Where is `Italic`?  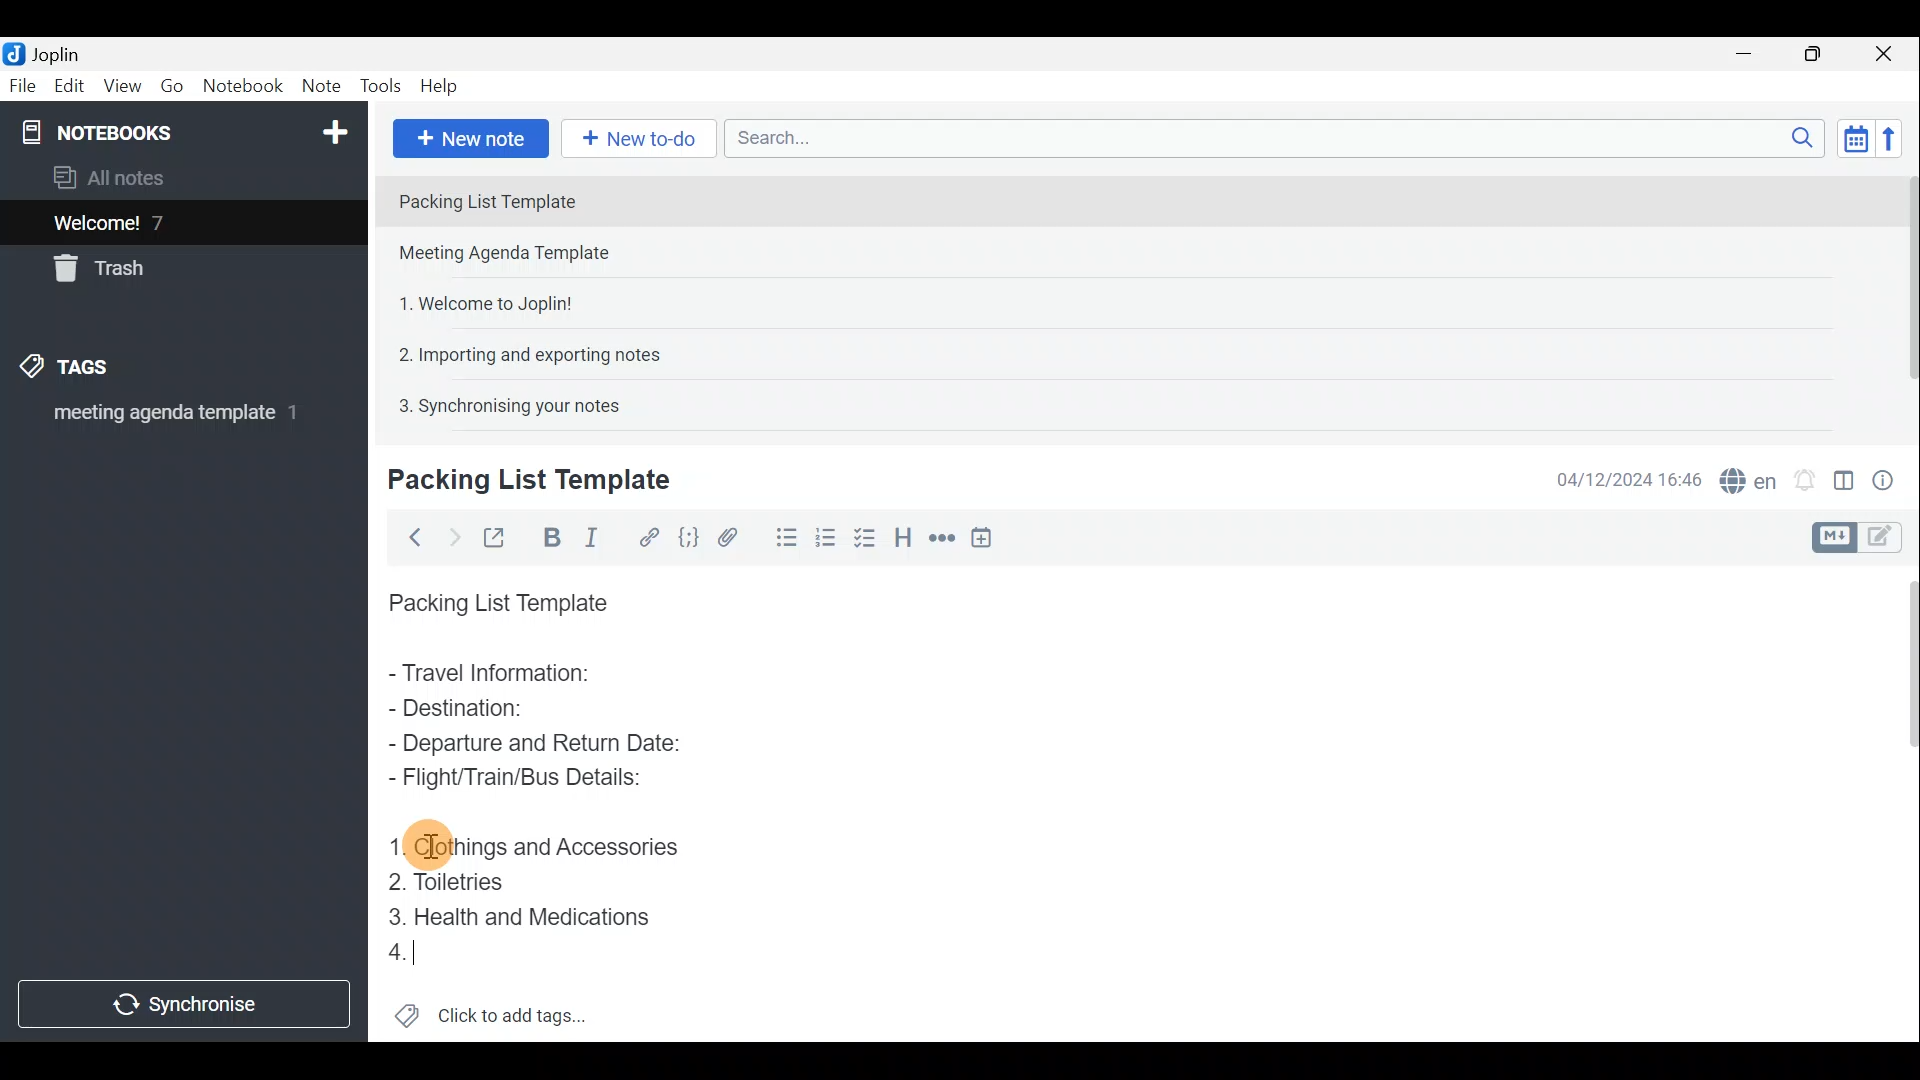
Italic is located at coordinates (599, 537).